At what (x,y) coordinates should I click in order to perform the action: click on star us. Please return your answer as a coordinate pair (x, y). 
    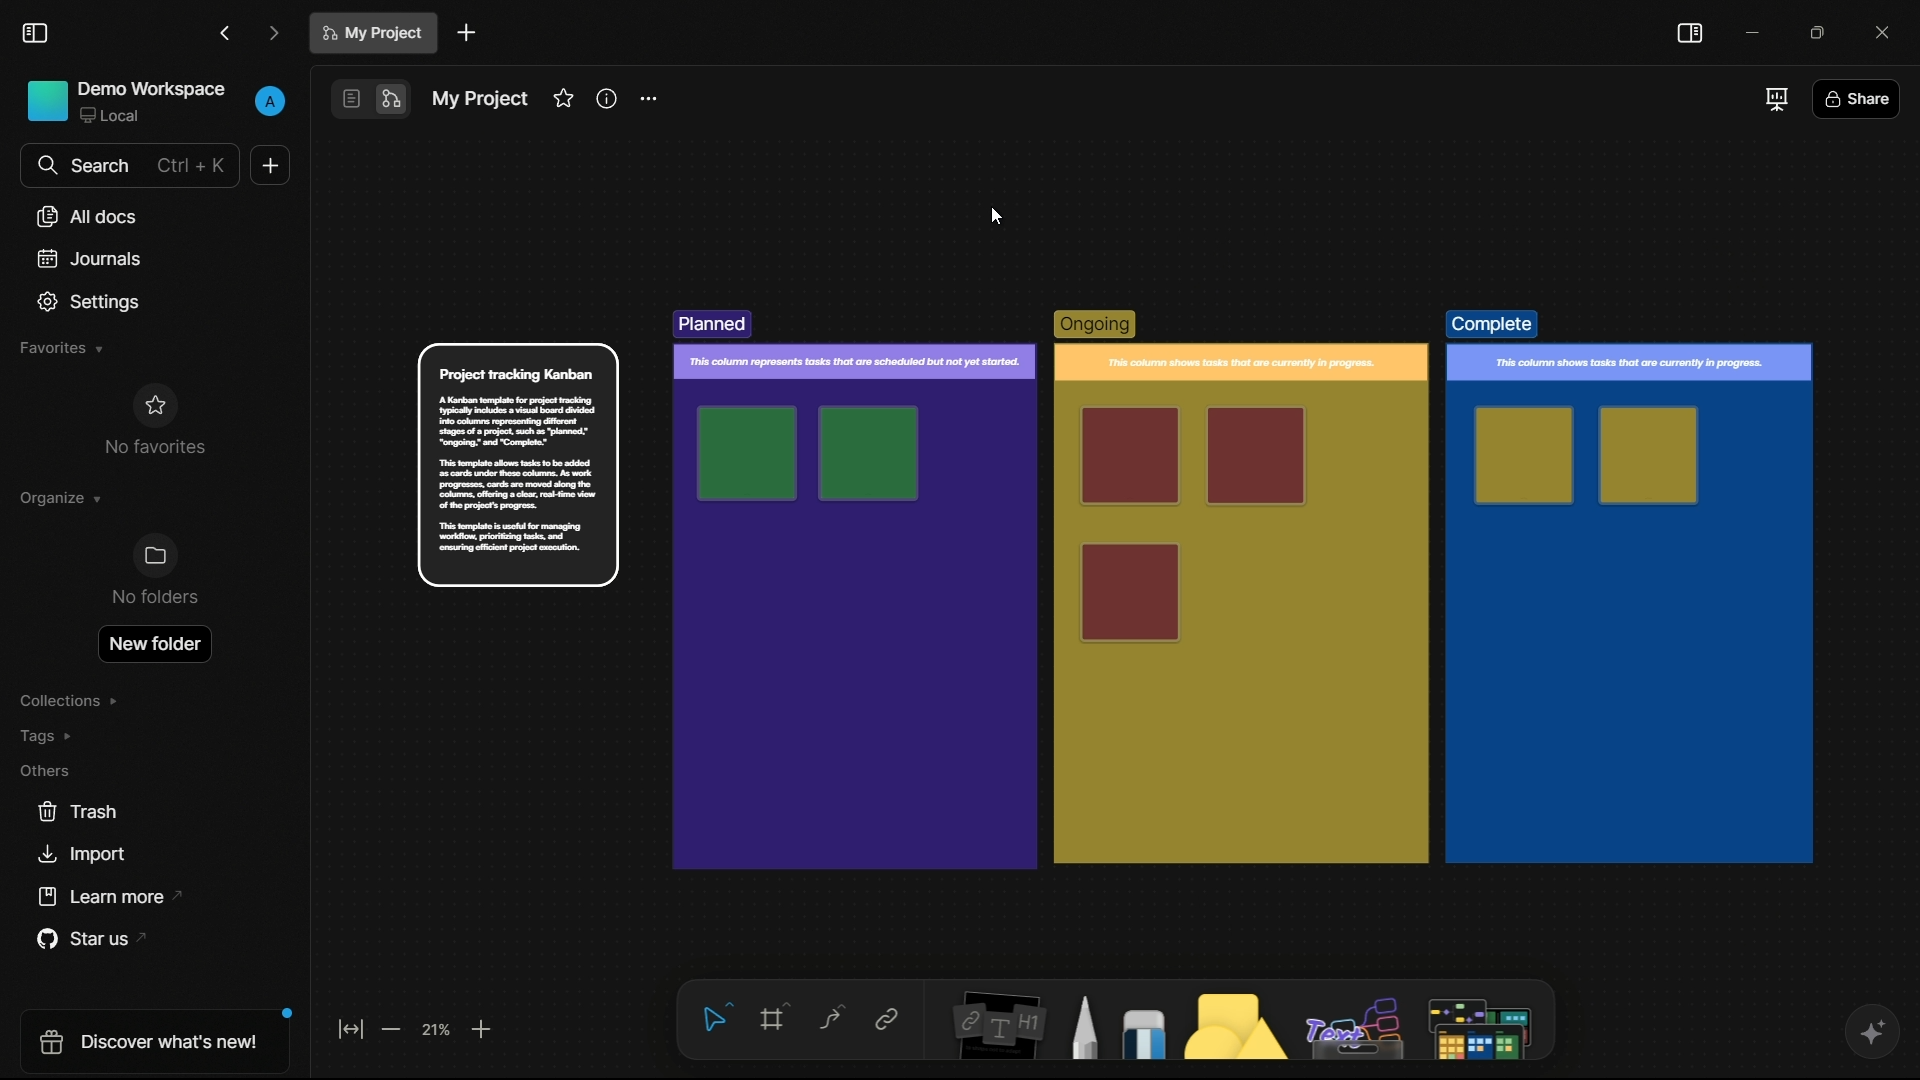
    Looking at the image, I should click on (98, 940).